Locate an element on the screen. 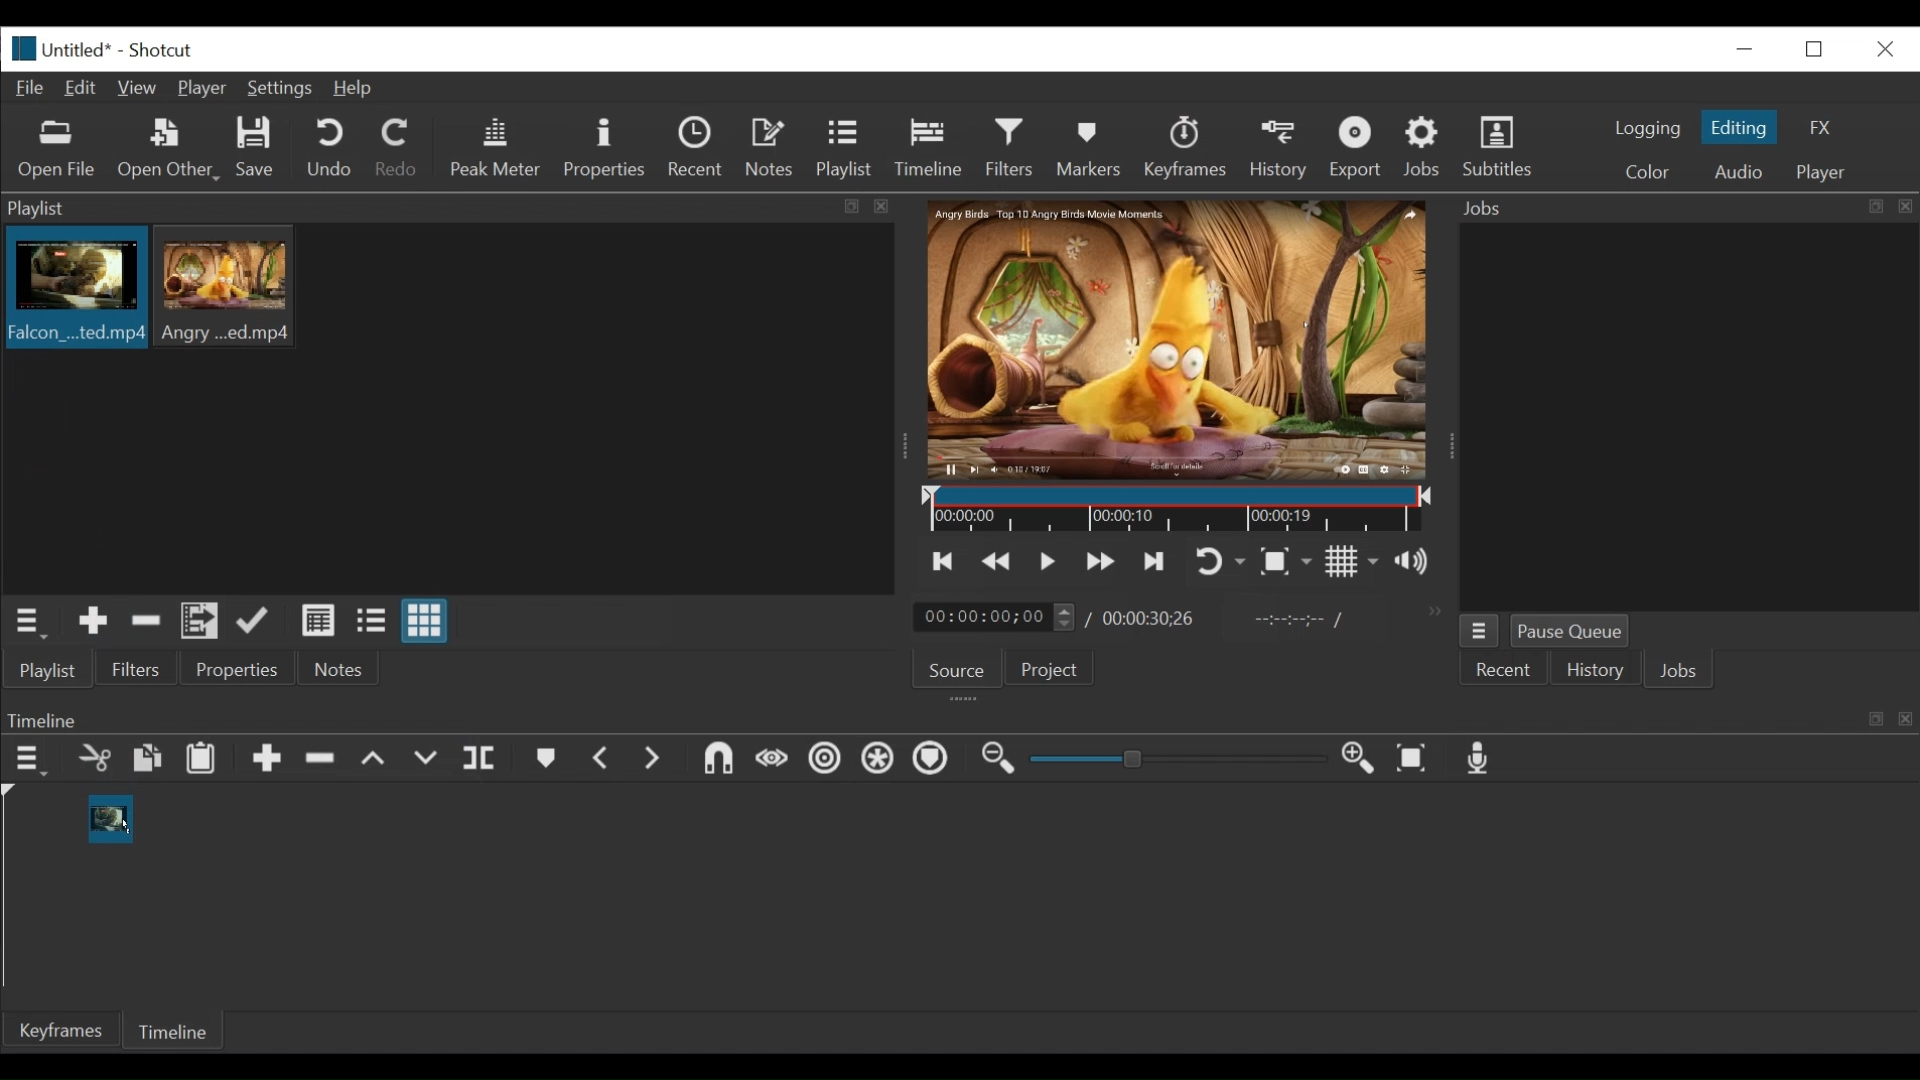 This screenshot has height=1080, width=1920. FX is located at coordinates (1821, 128).